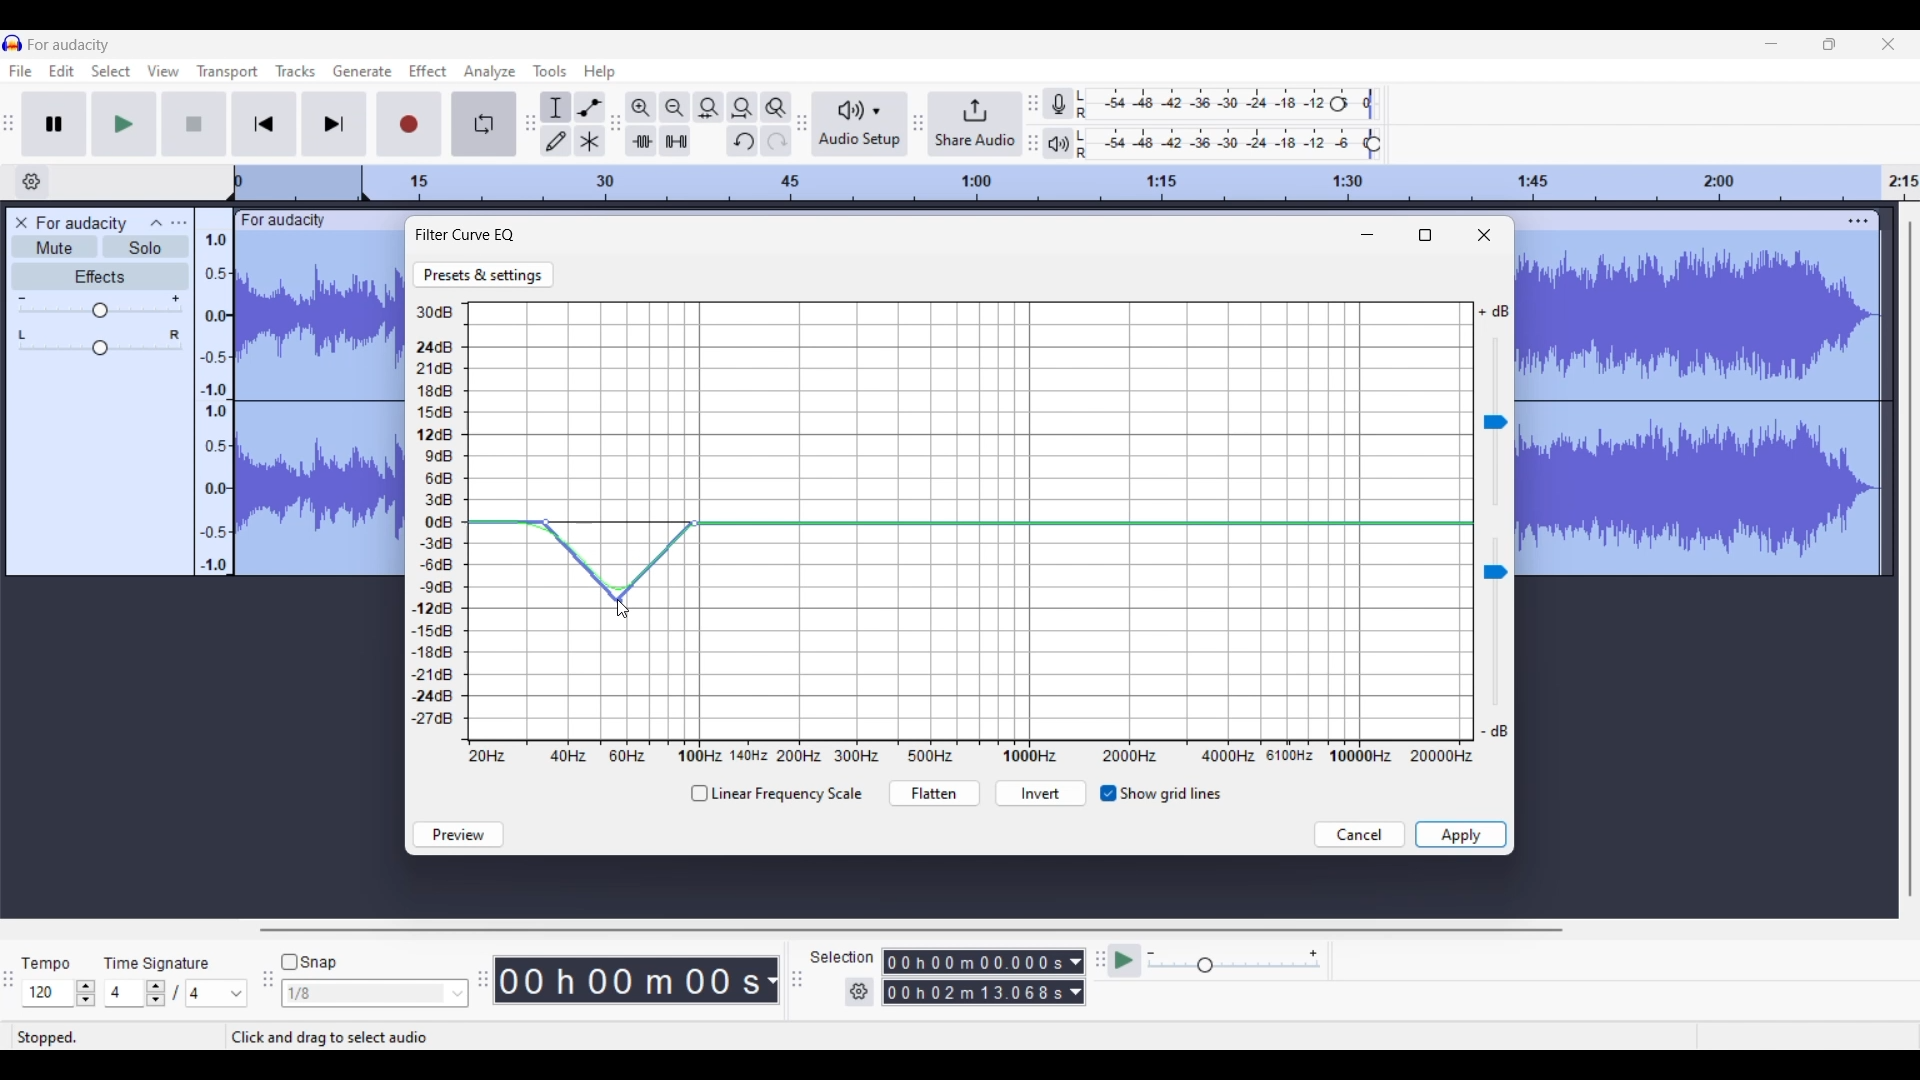  What do you see at coordinates (217, 994) in the screenshot?
I see `Max. time signature options` at bounding box center [217, 994].